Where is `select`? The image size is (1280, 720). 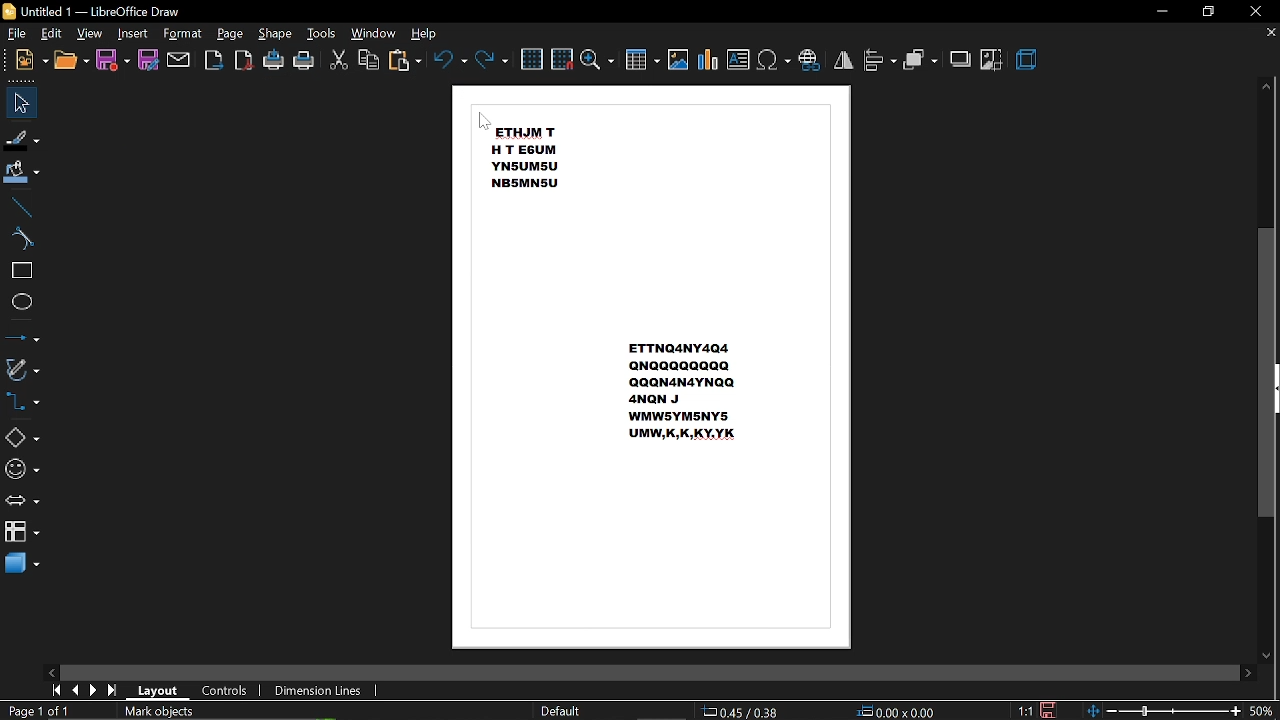
select is located at coordinates (21, 103).